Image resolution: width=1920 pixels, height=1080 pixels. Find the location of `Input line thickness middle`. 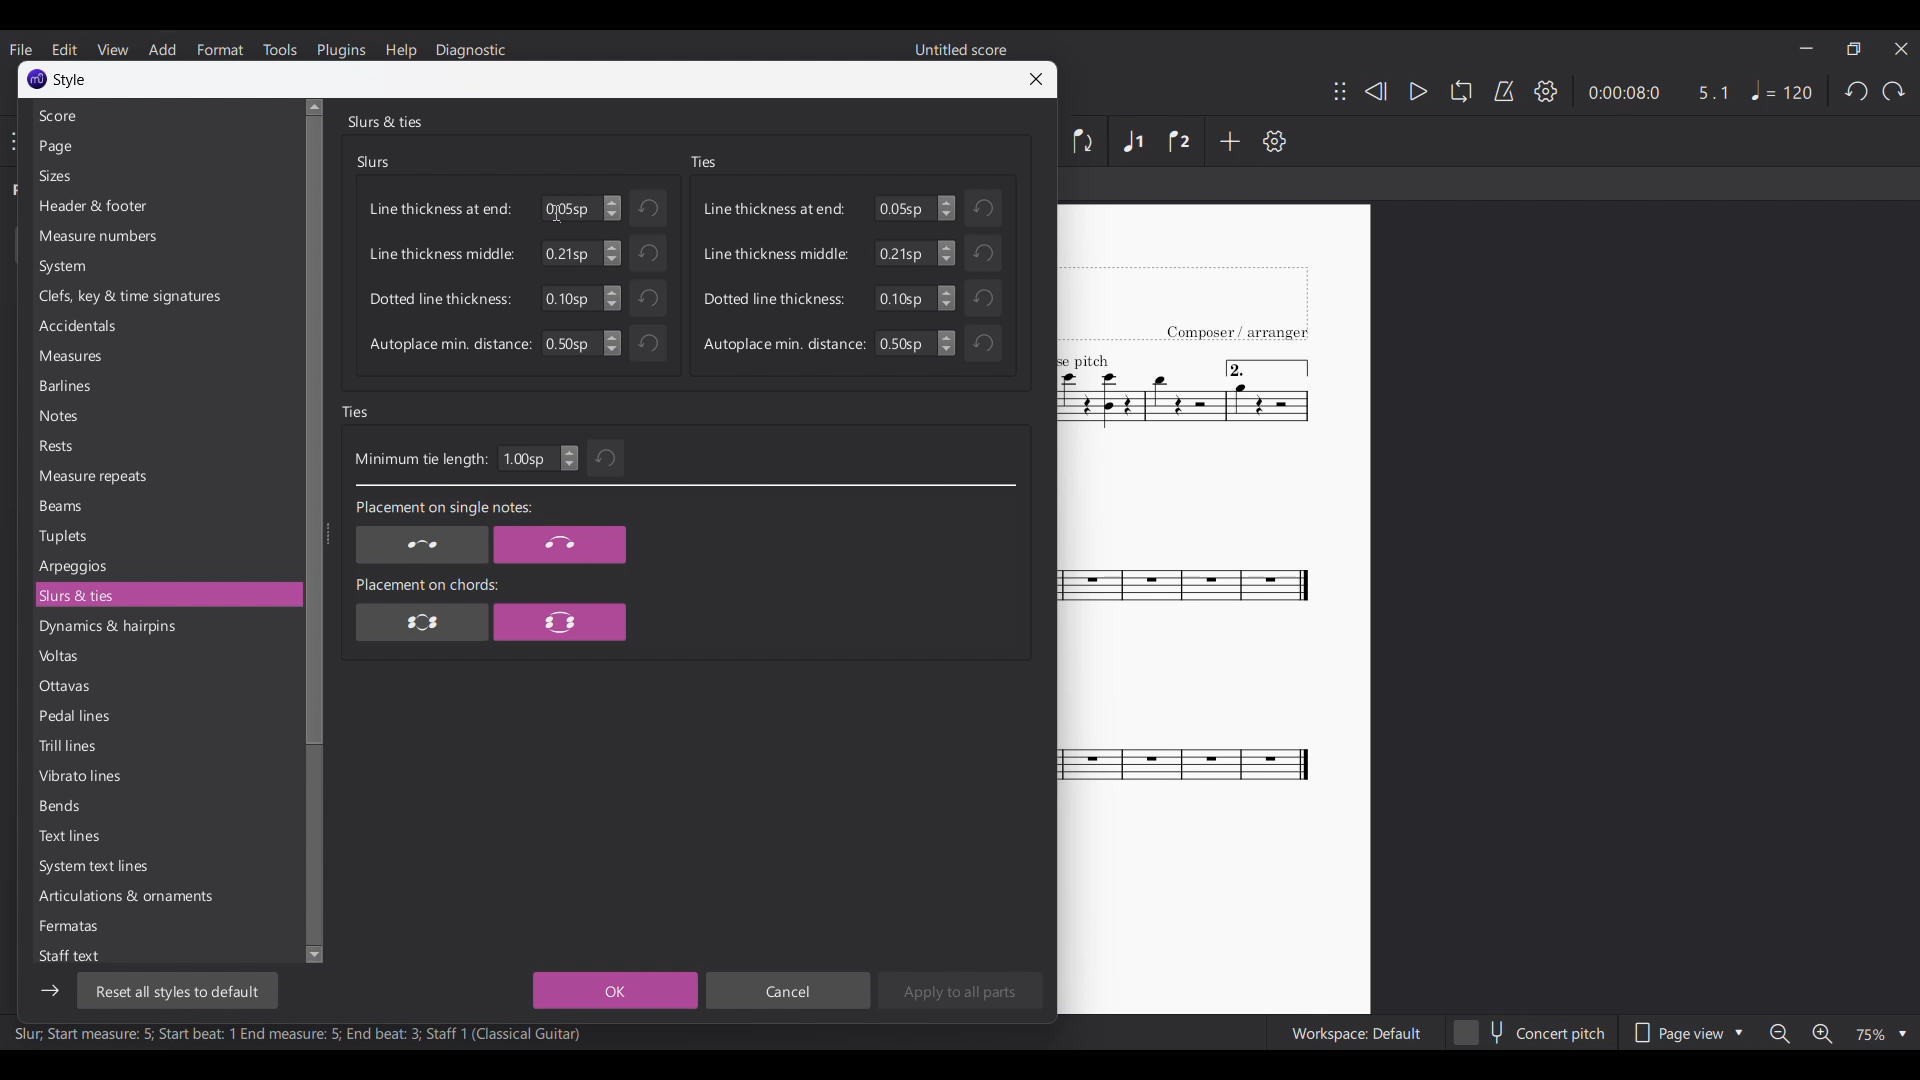

Input line thickness middle is located at coordinates (904, 253).